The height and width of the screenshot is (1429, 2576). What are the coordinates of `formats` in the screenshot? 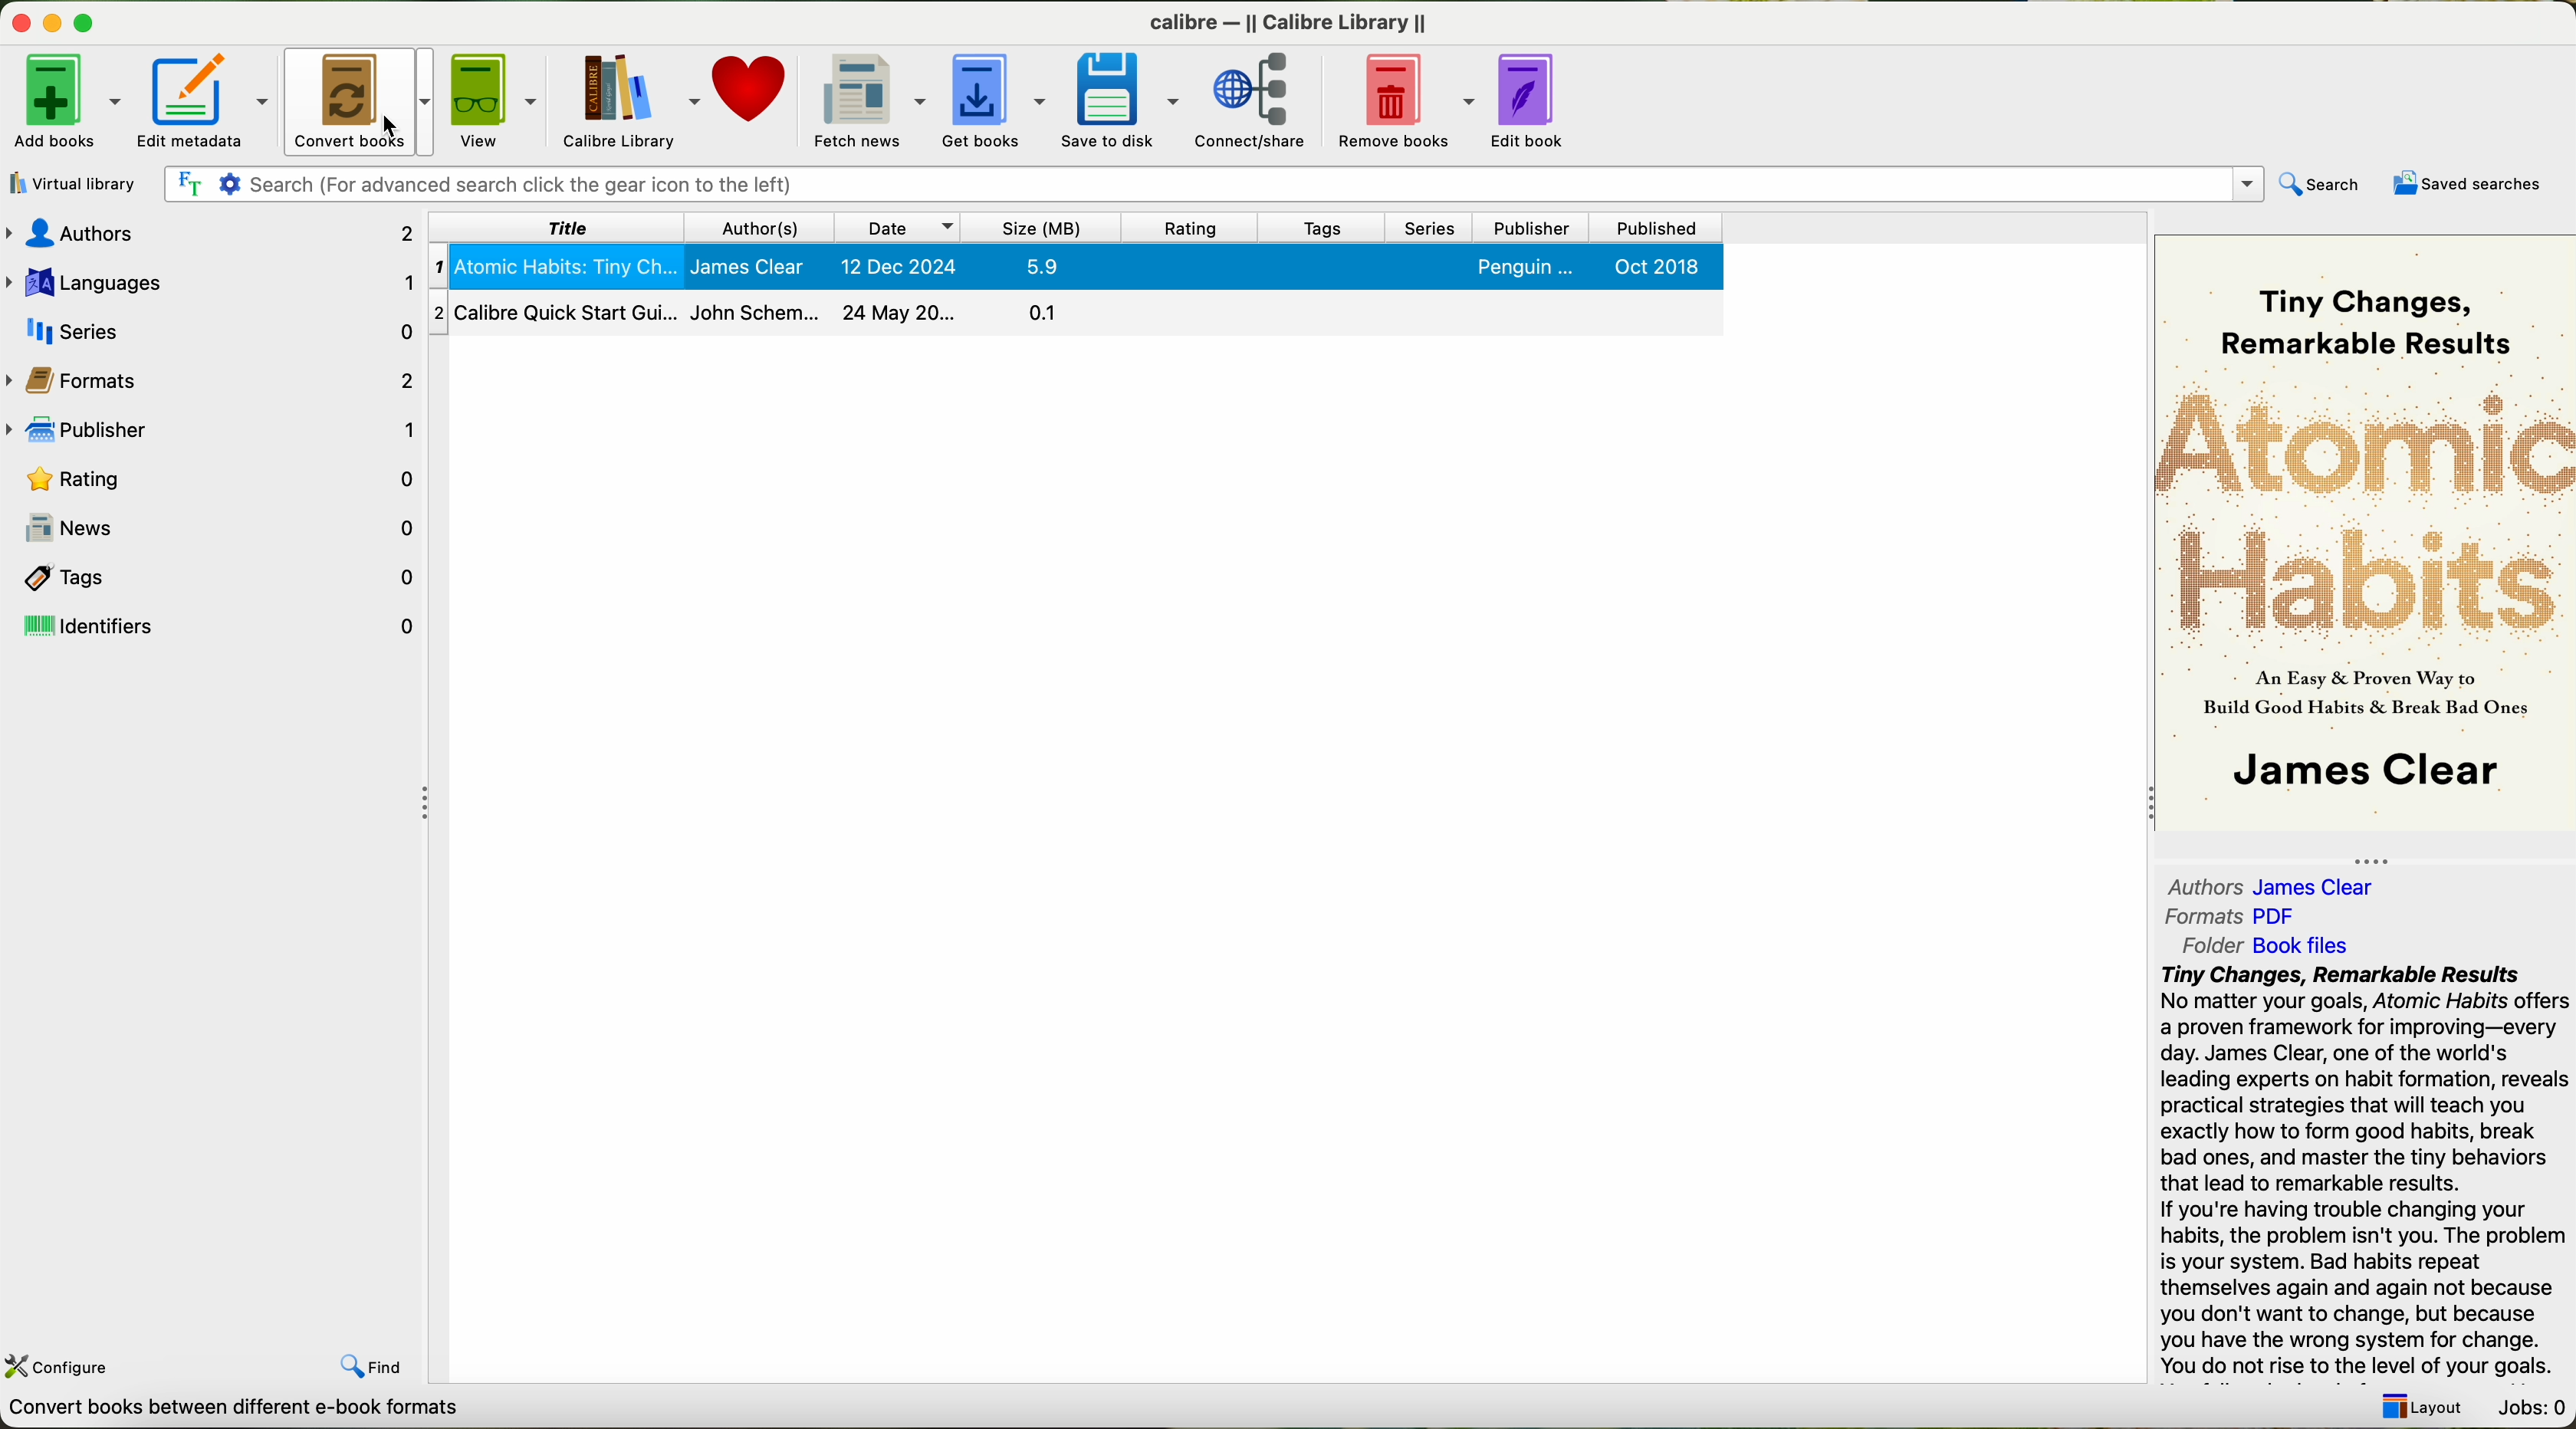 It's located at (2228, 917).